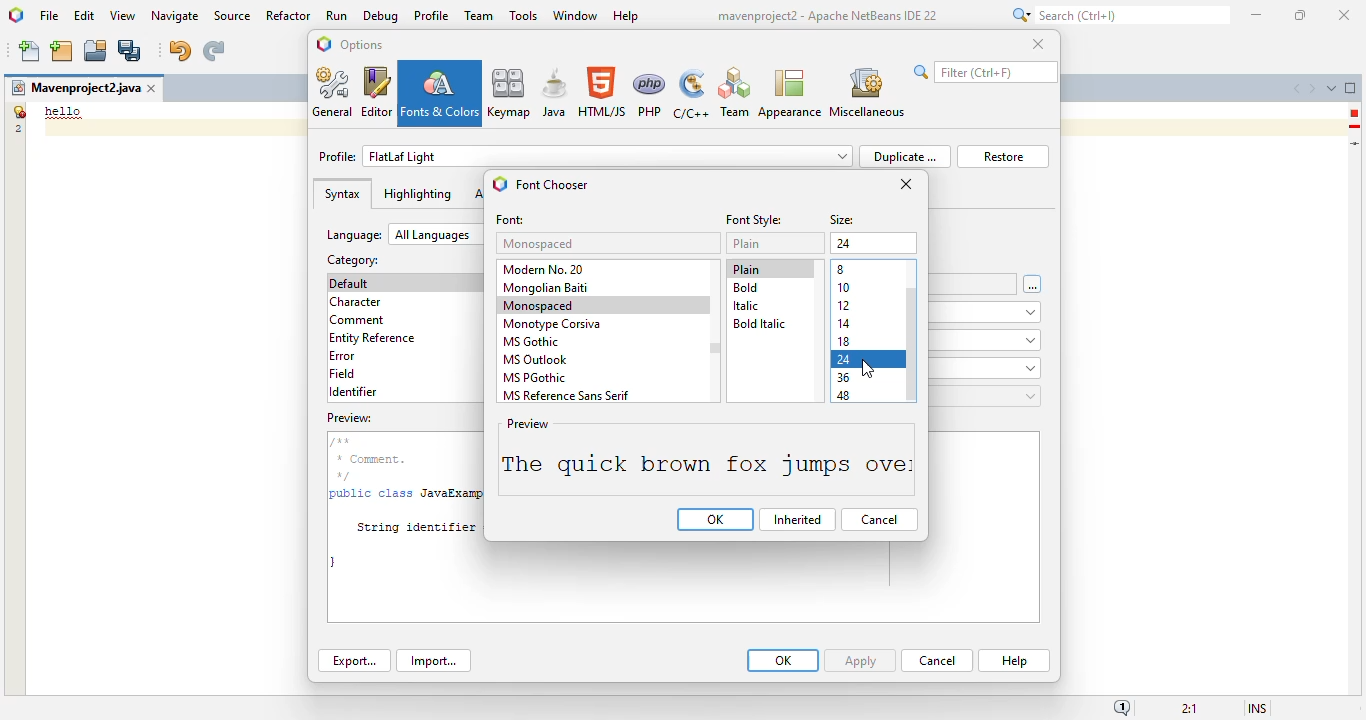  I want to click on window, so click(576, 15).